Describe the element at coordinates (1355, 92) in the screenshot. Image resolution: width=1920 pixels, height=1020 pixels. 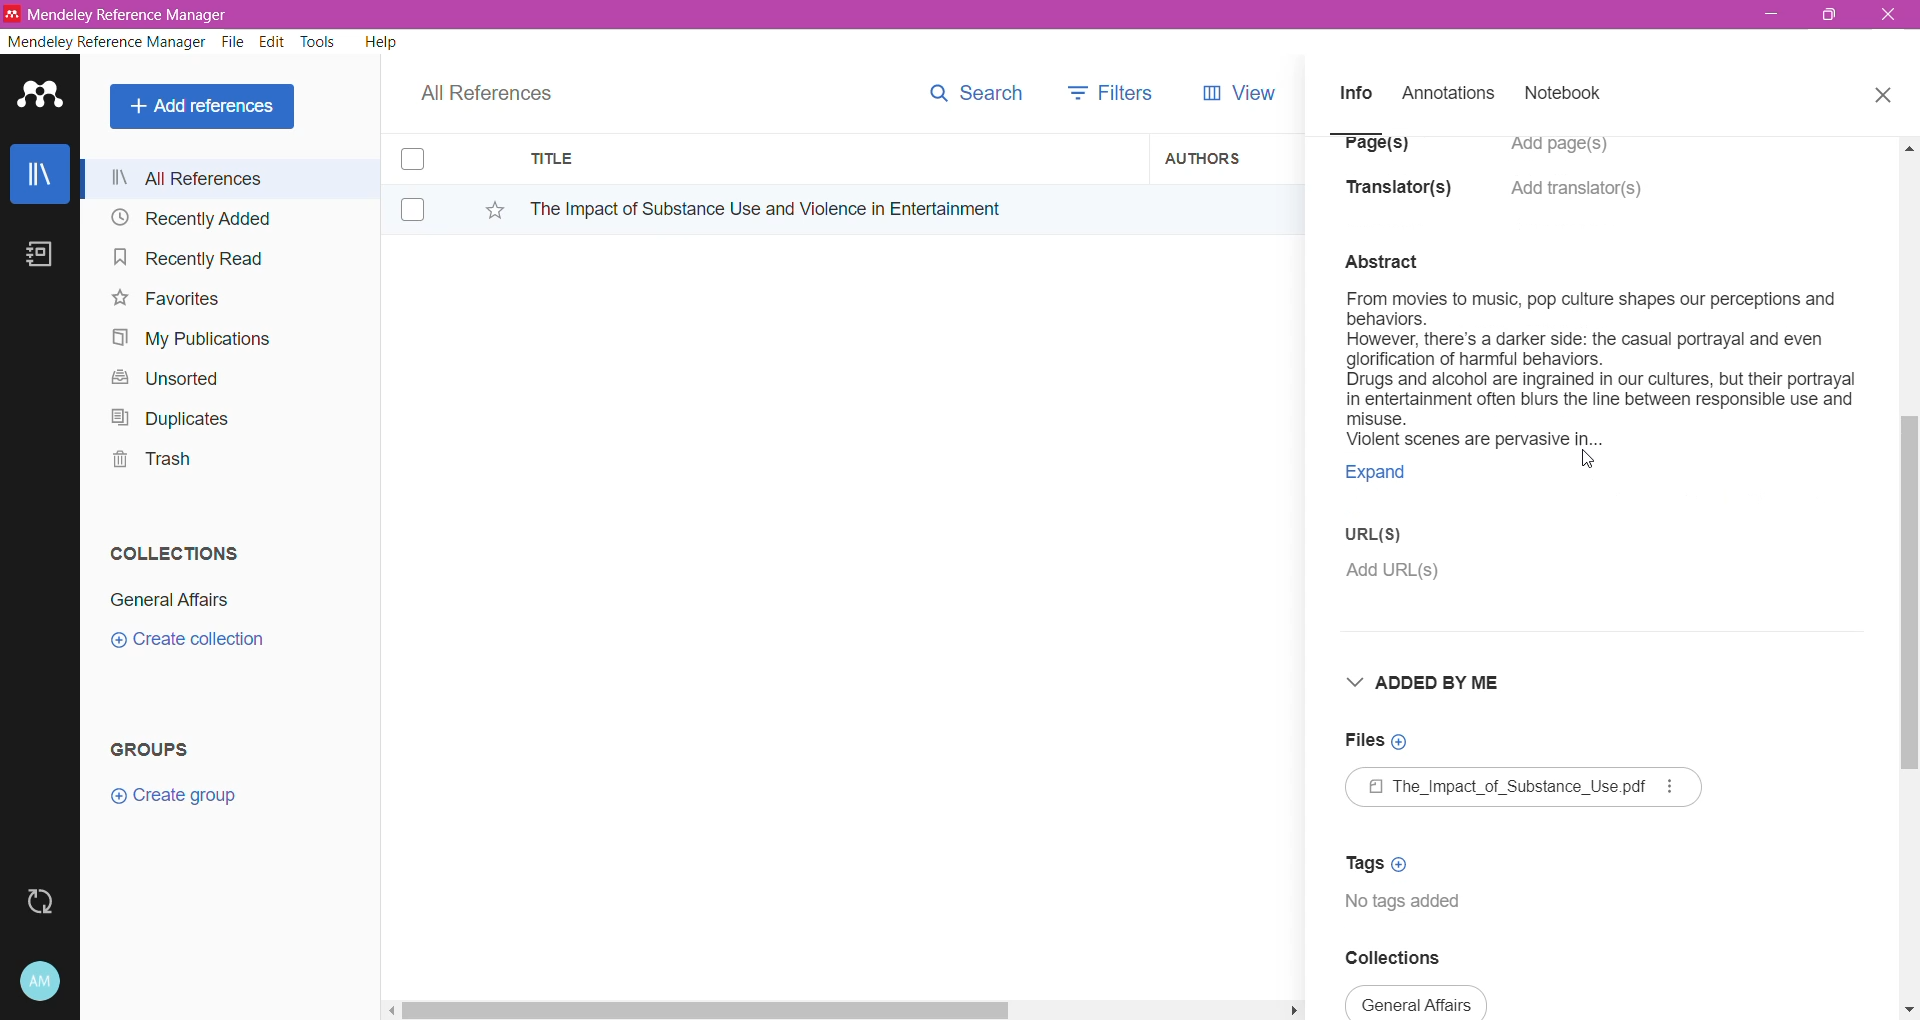
I see `Info` at that location.